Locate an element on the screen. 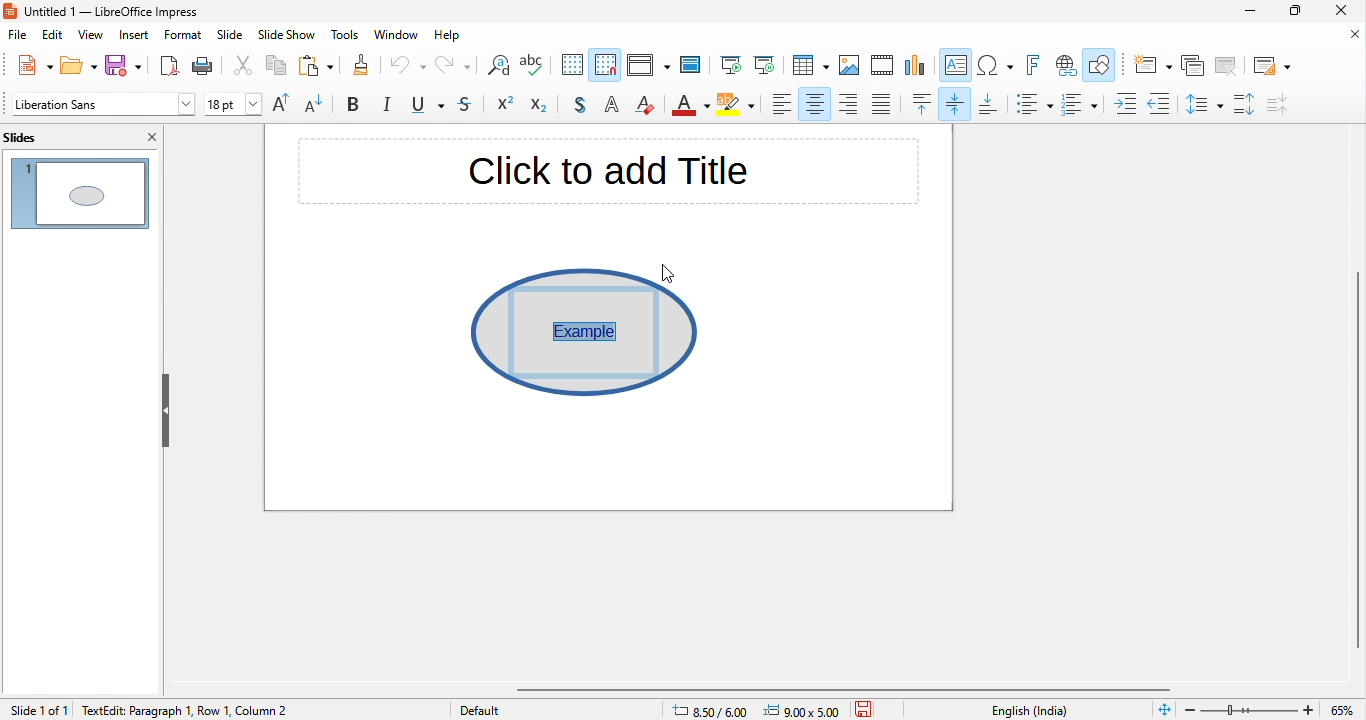 The image size is (1366, 720). superscript is located at coordinates (506, 106).